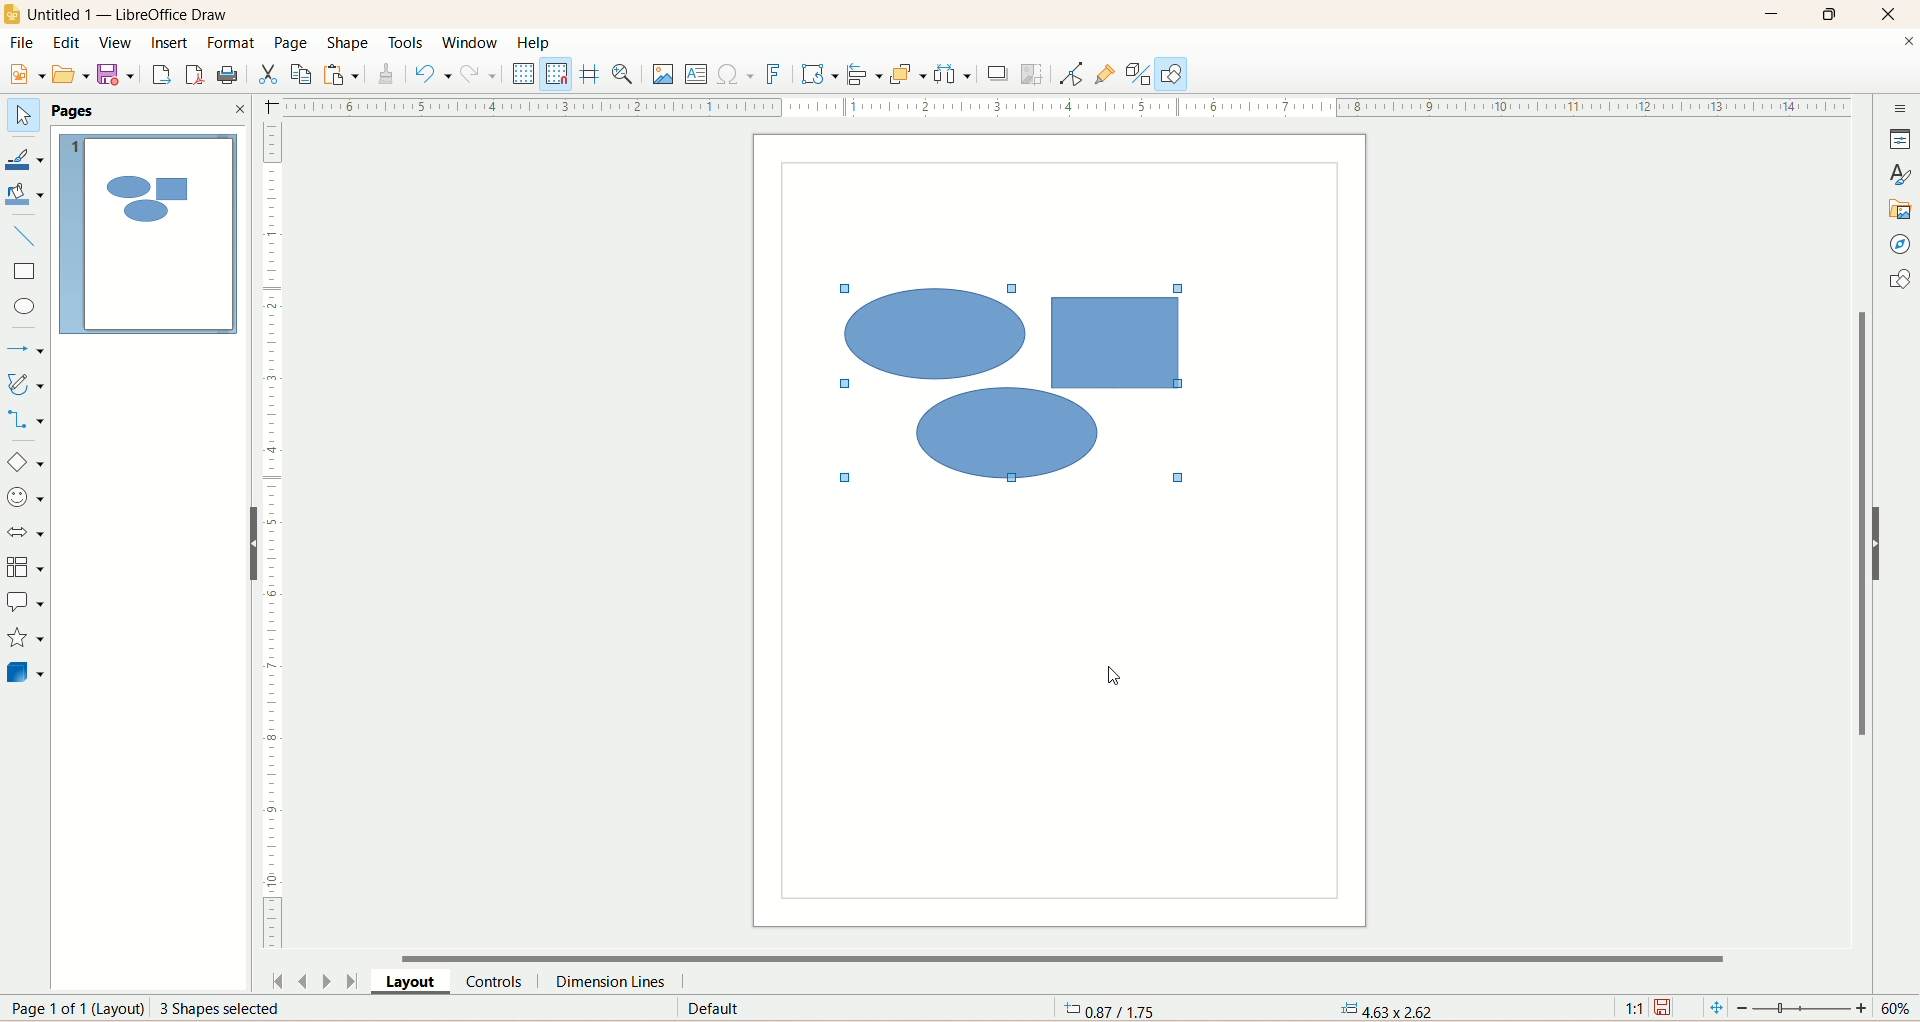 The height and width of the screenshot is (1022, 1920). What do you see at coordinates (1103, 75) in the screenshot?
I see `gluepoint function` at bounding box center [1103, 75].